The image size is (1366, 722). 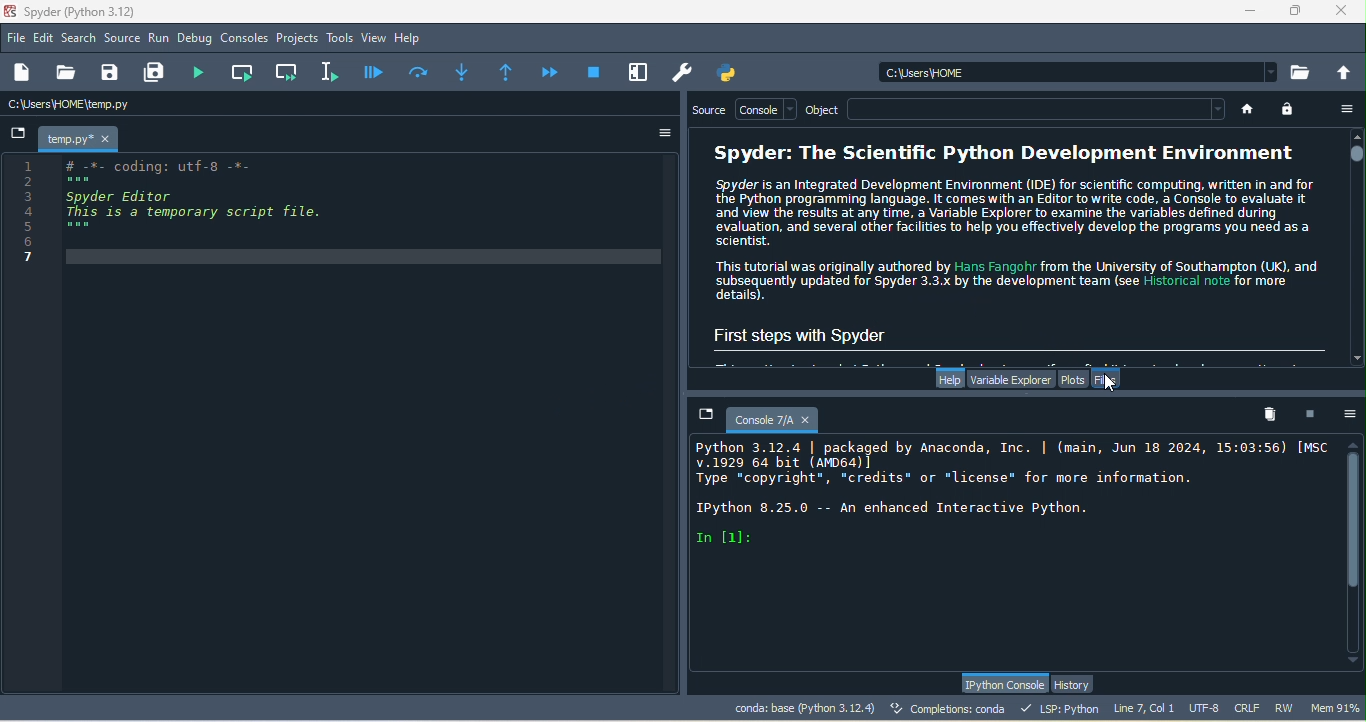 I want to click on method returns, so click(x=508, y=73).